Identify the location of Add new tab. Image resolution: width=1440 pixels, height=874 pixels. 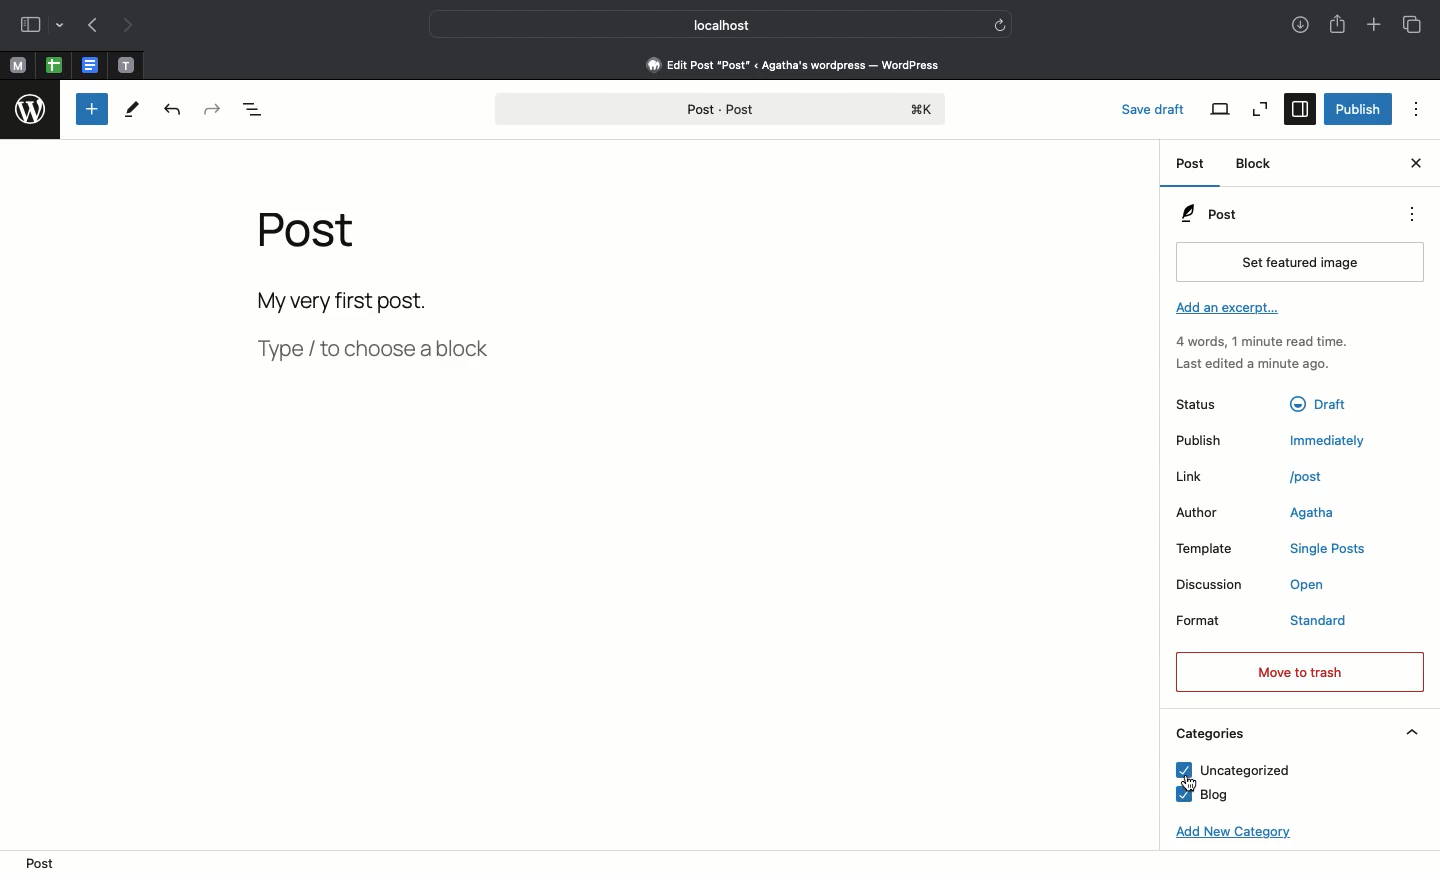
(1373, 26).